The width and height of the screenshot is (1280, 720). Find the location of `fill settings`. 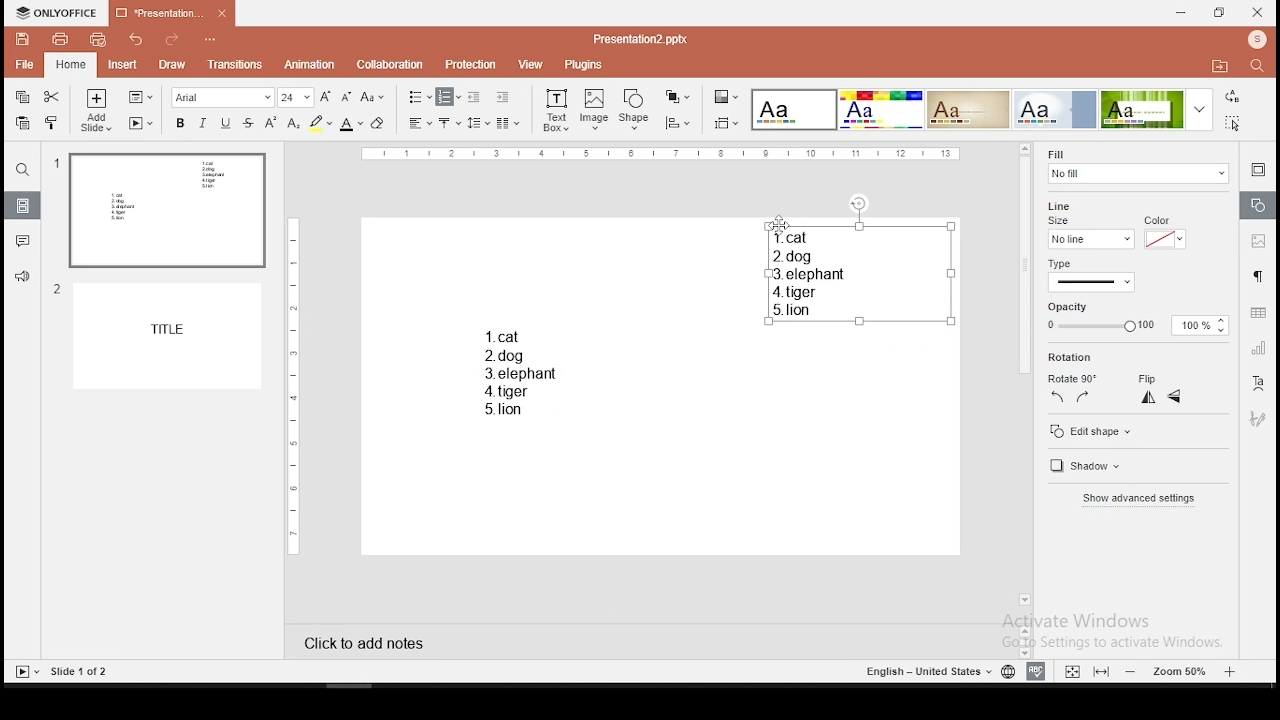

fill settings is located at coordinates (1135, 164).